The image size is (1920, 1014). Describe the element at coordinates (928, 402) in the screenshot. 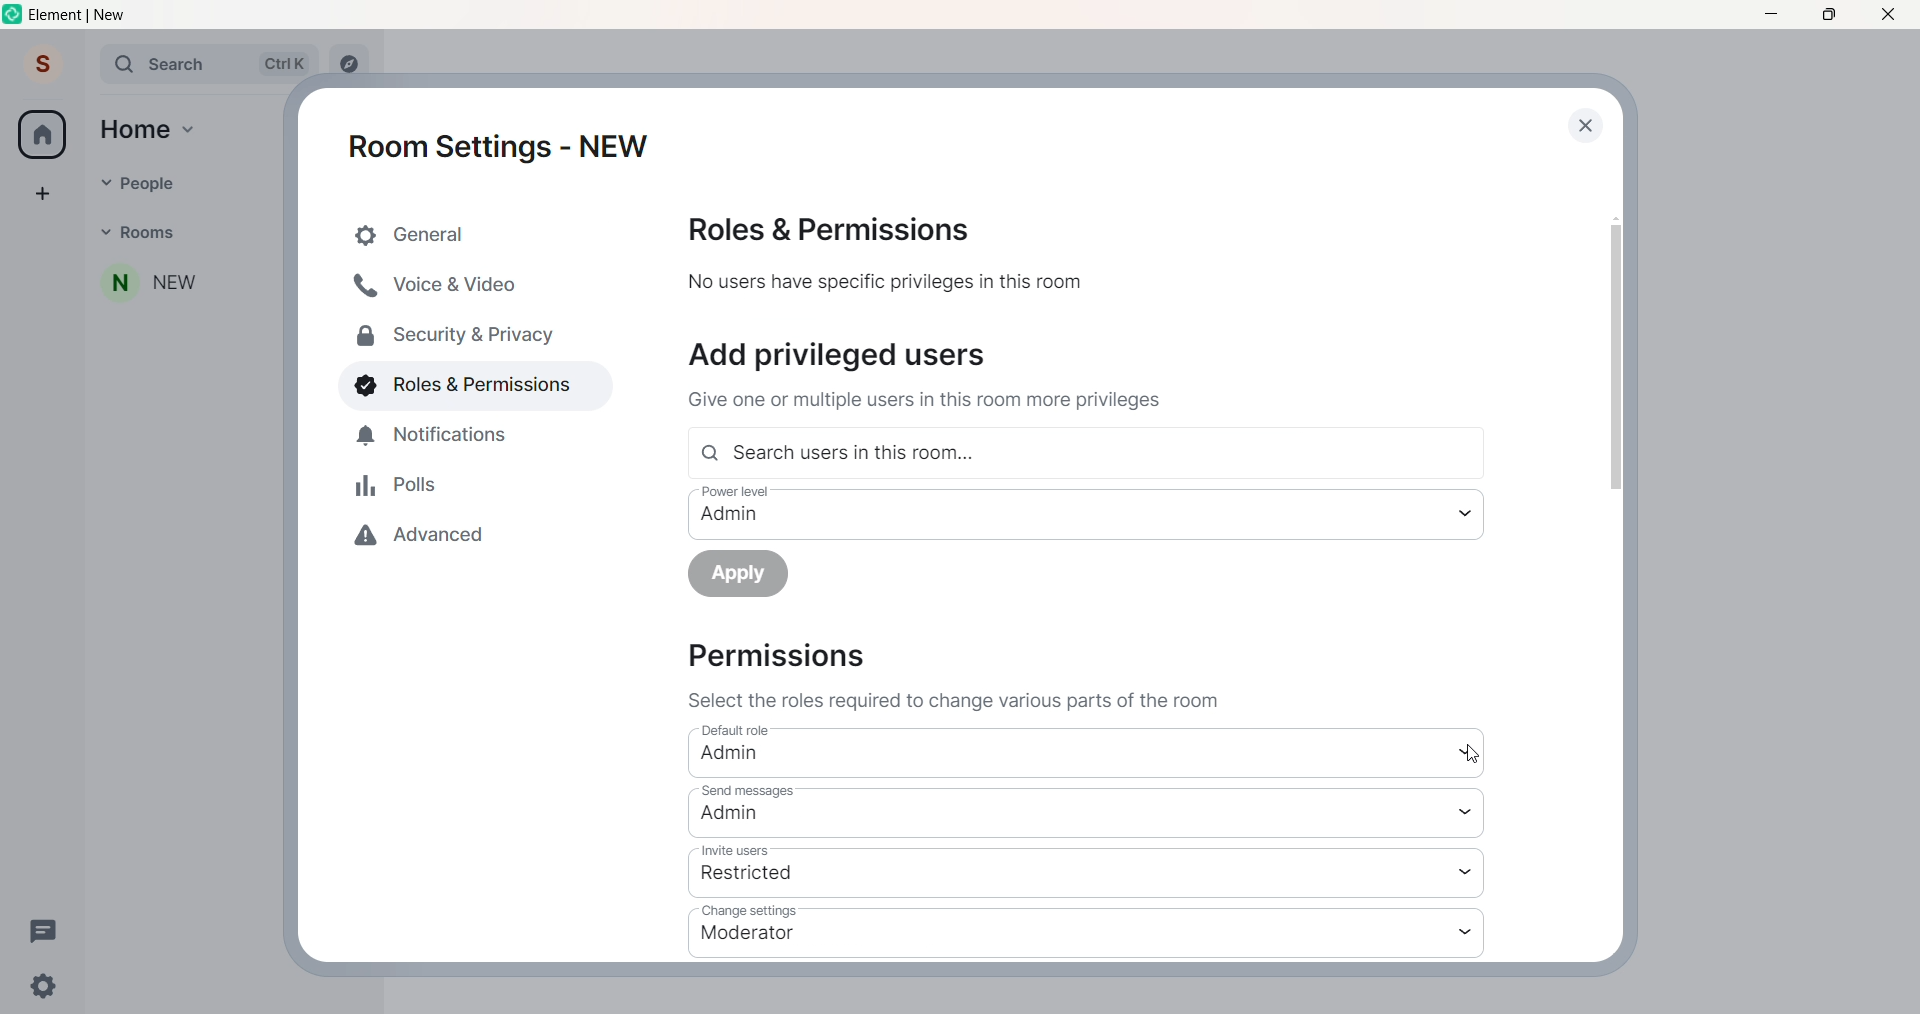

I see `text` at that location.